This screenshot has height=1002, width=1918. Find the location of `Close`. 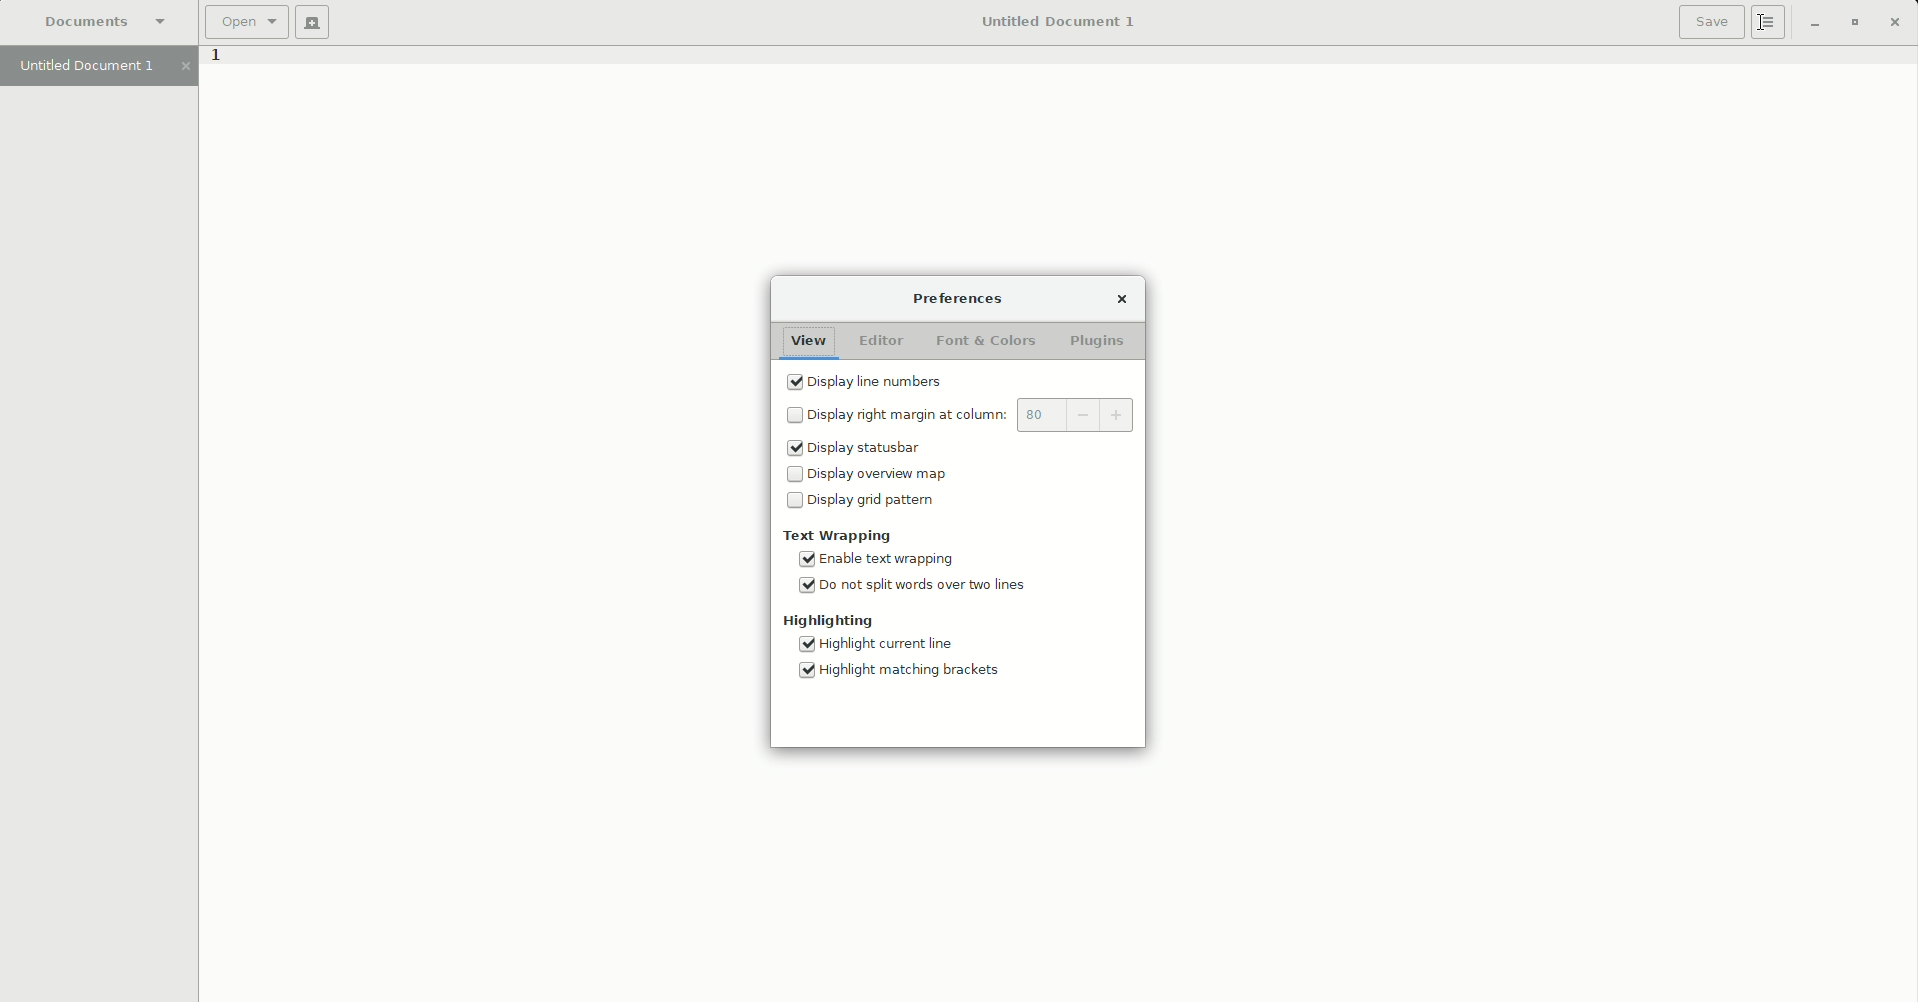

Close is located at coordinates (1893, 22).